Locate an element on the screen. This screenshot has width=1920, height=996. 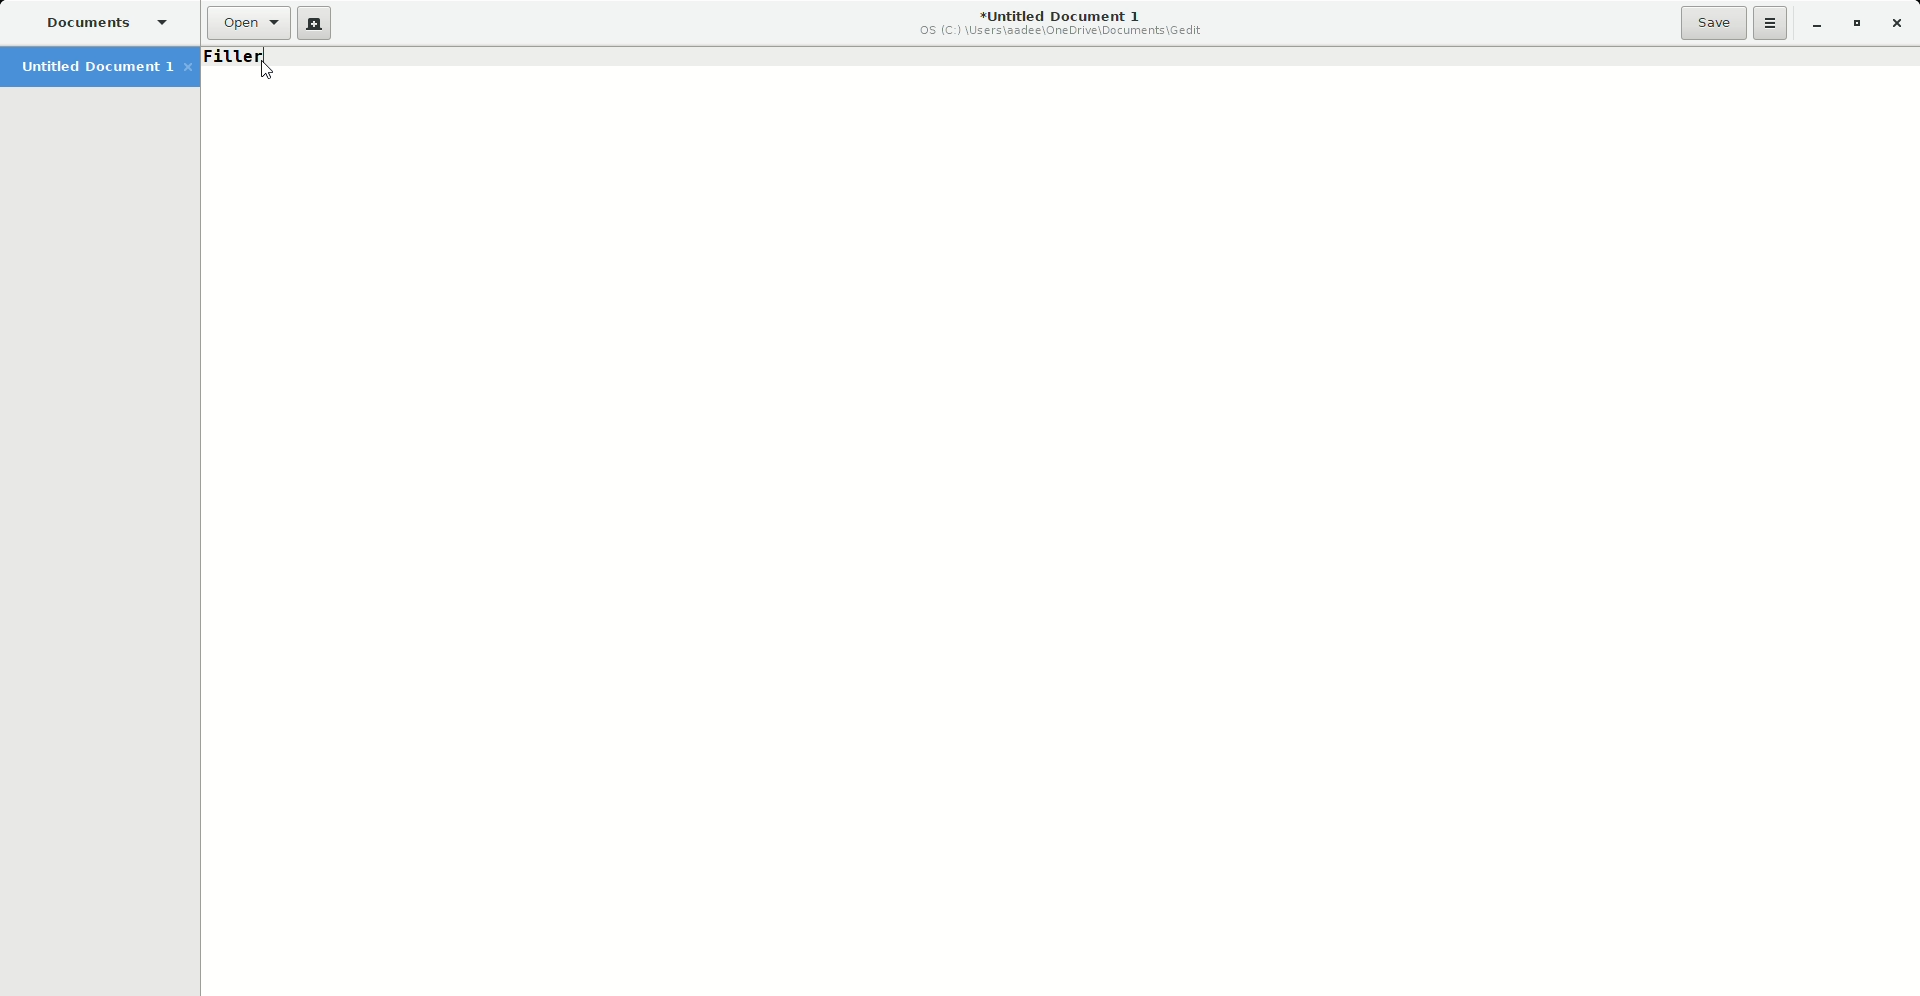
Restore is located at coordinates (1854, 25).